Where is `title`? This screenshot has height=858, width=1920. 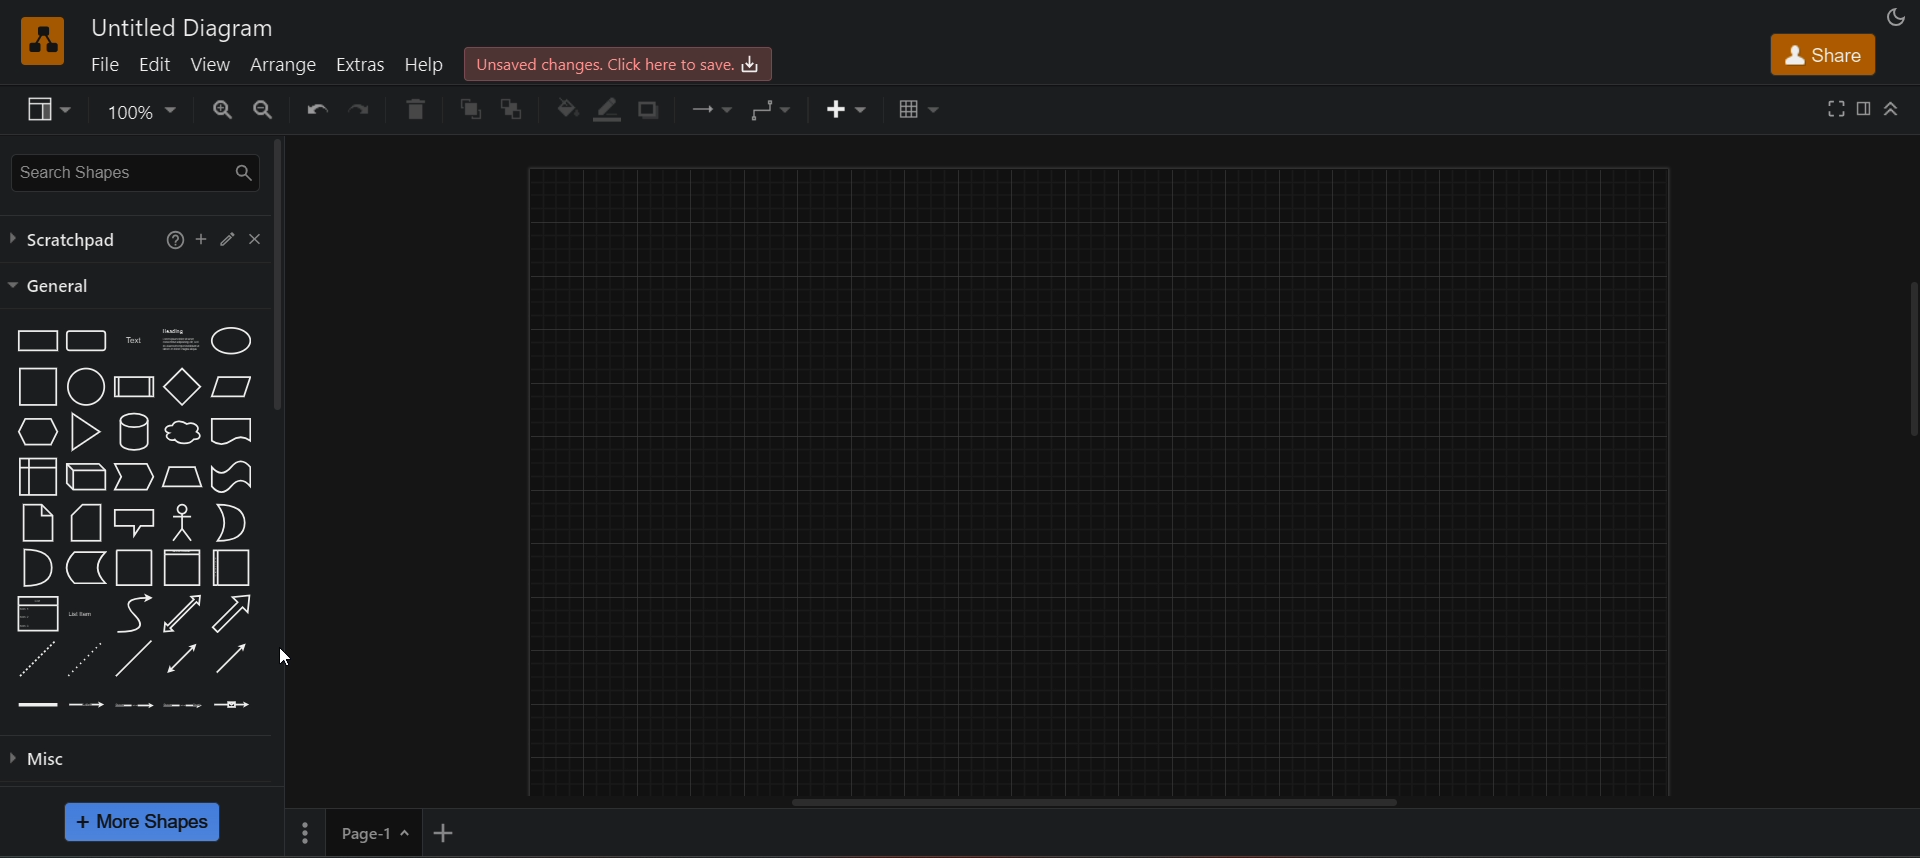
title is located at coordinates (181, 26).